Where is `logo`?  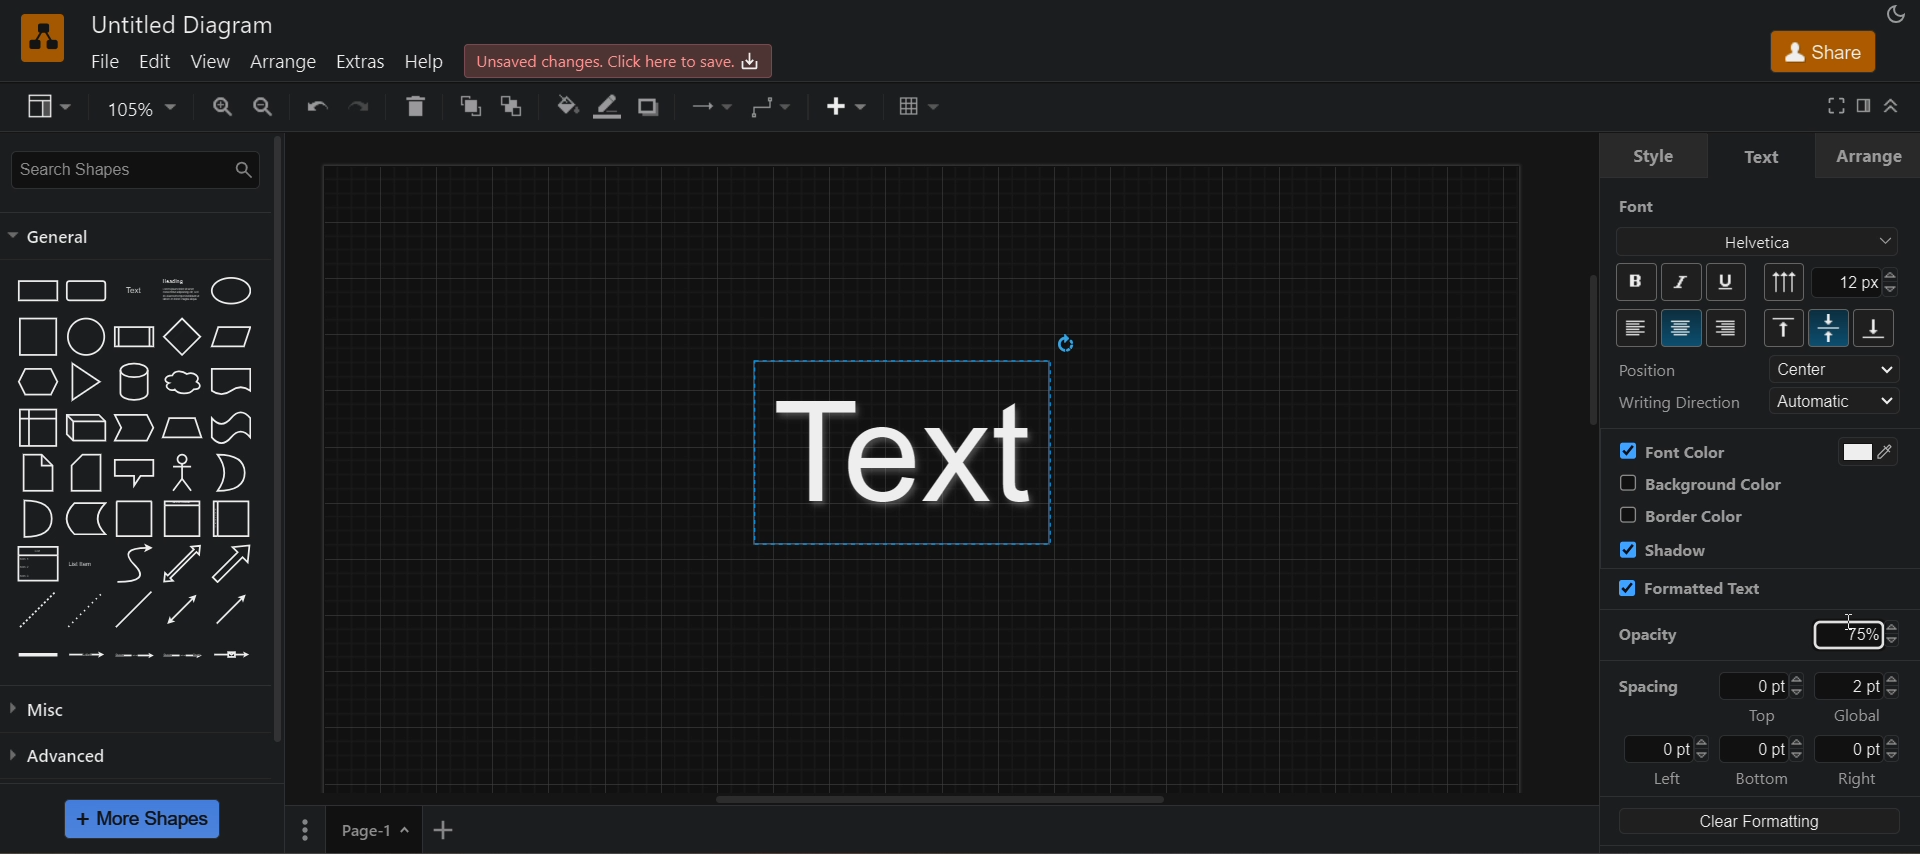
logo is located at coordinates (44, 38).